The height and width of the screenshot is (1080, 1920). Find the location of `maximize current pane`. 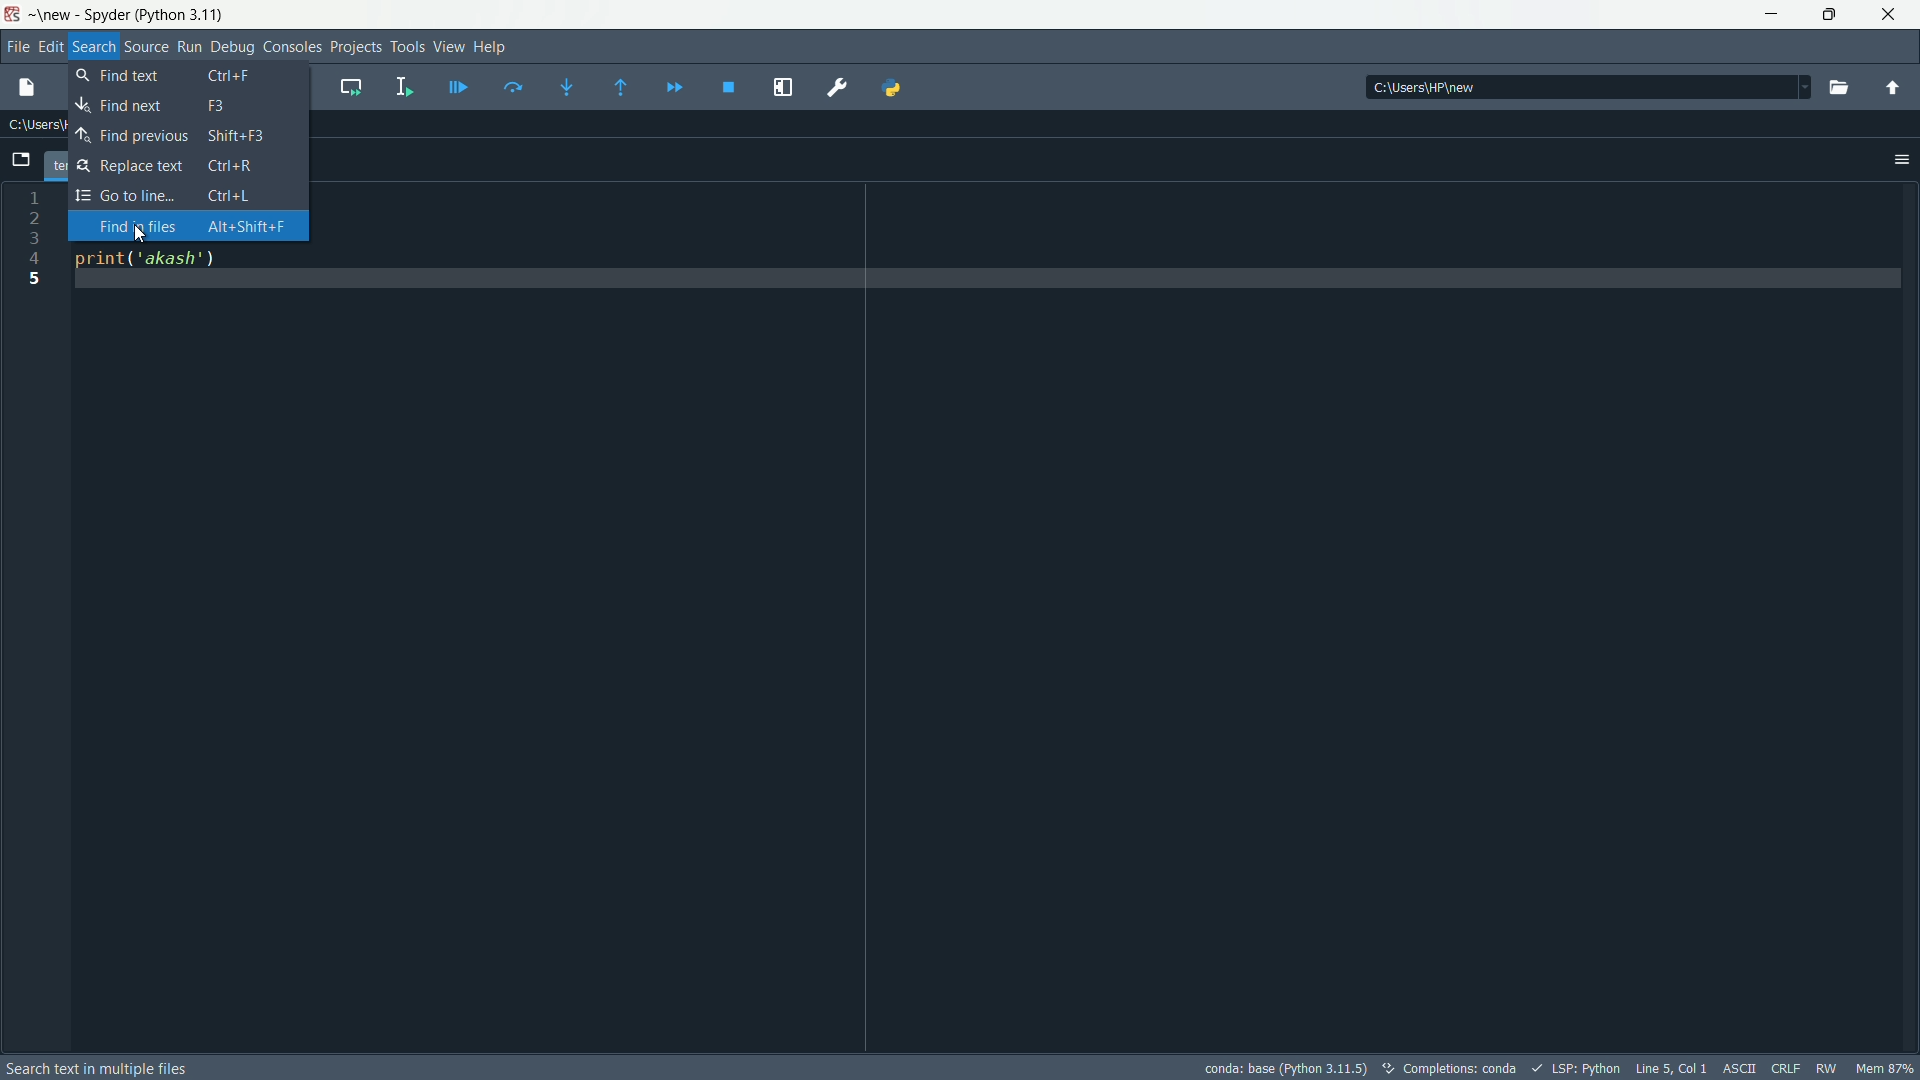

maximize current pane is located at coordinates (784, 88).